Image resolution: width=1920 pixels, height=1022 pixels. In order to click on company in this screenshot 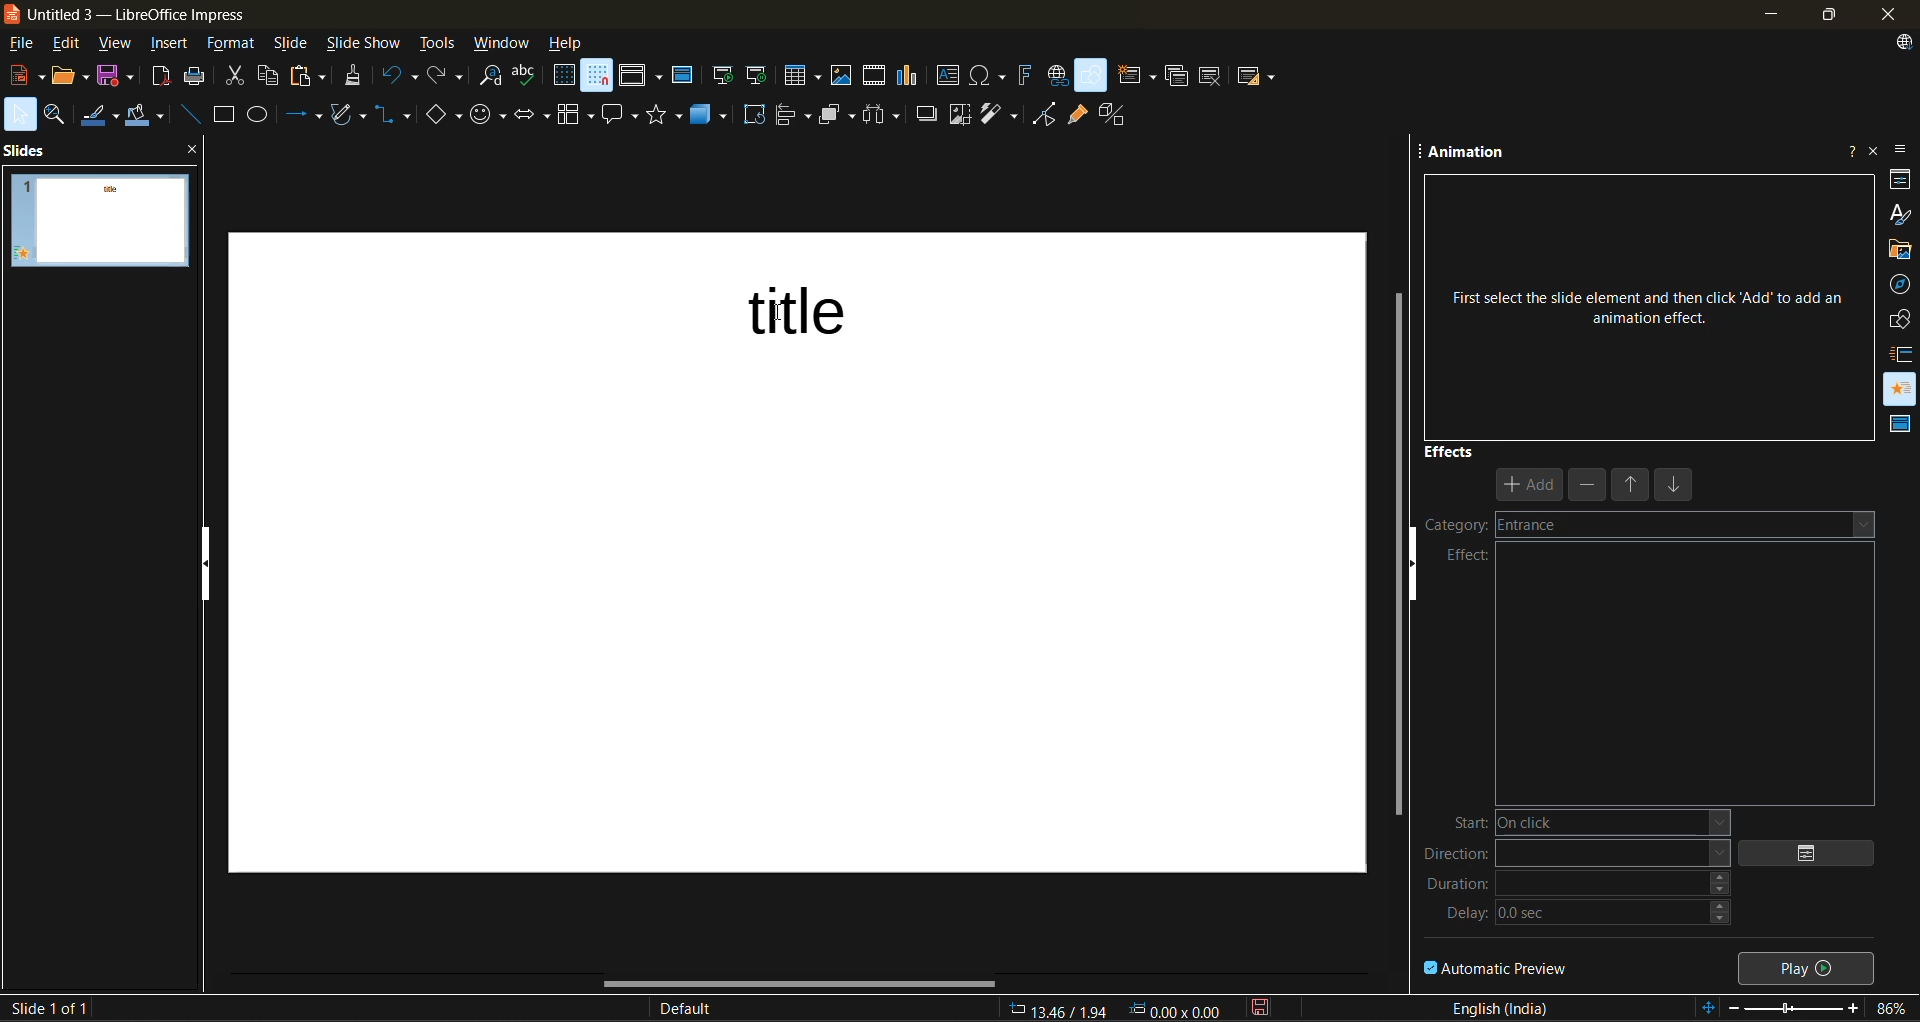, I will do `click(1647, 524)`.